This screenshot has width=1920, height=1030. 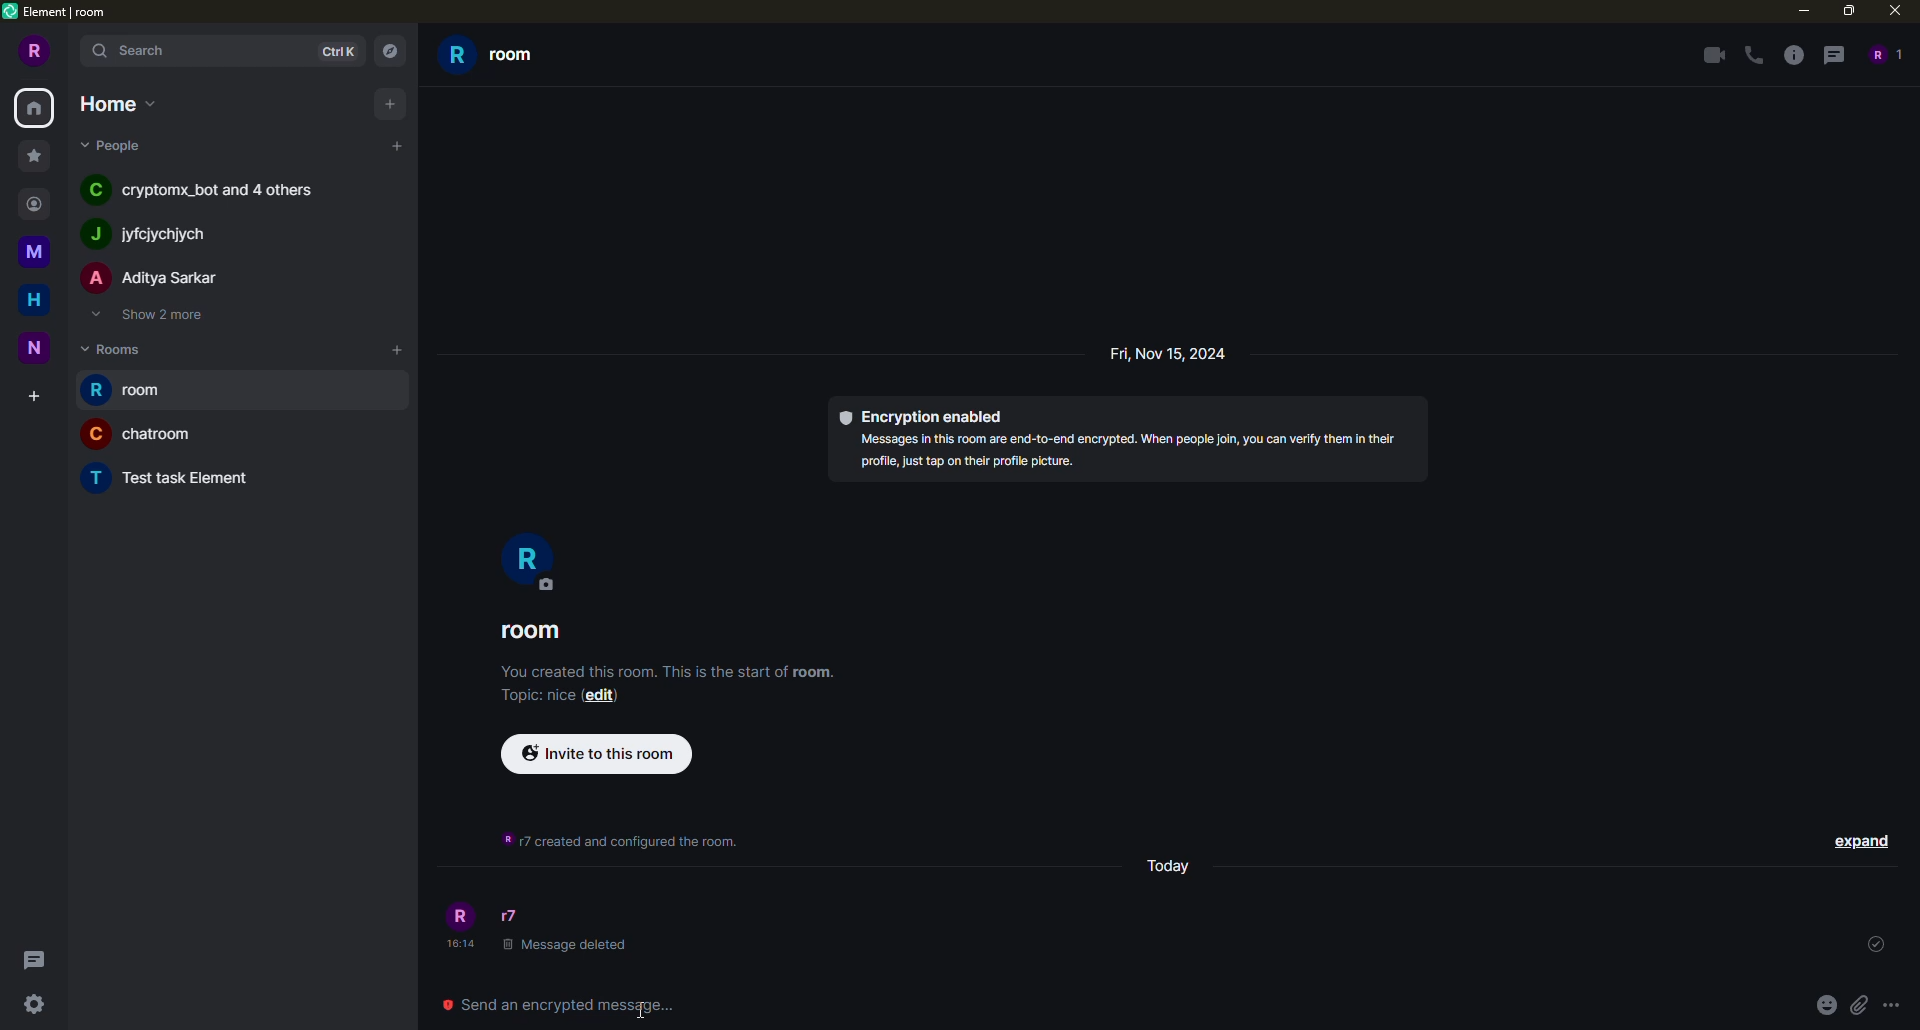 I want to click on maximize, so click(x=1849, y=12).